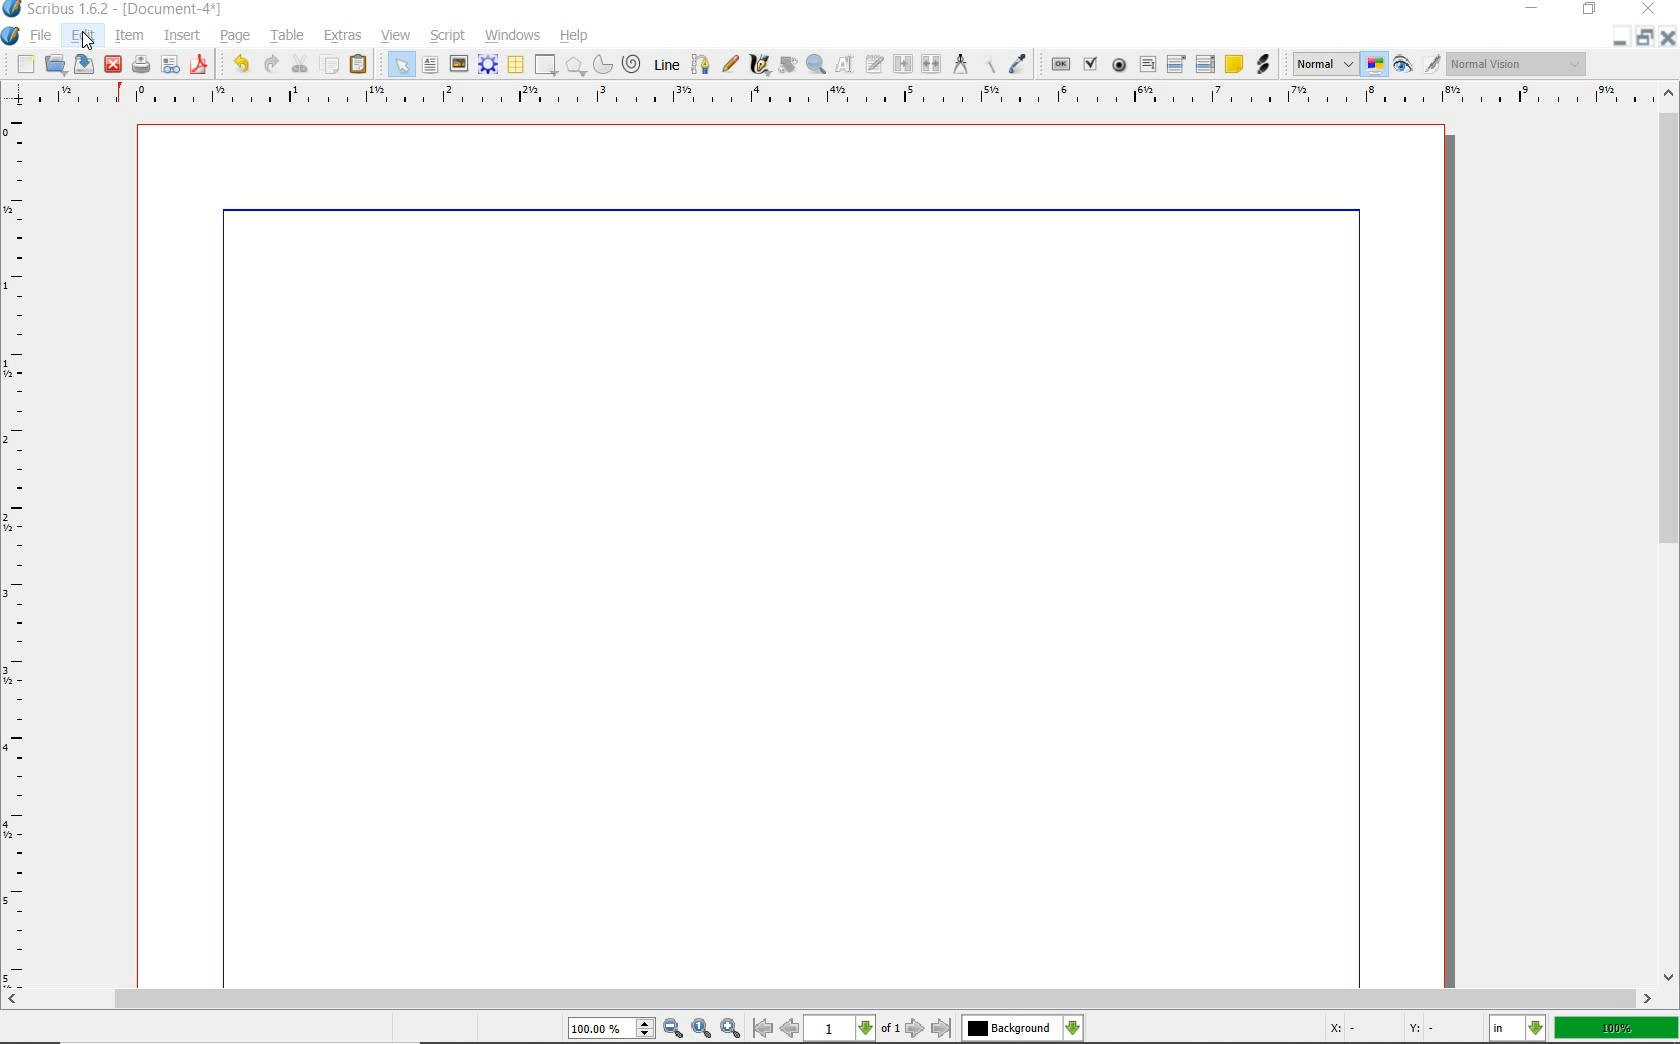 The image size is (1680, 1044). Describe the element at coordinates (1518, 66) in the screenshot. I see `Normal Vision` at that location.